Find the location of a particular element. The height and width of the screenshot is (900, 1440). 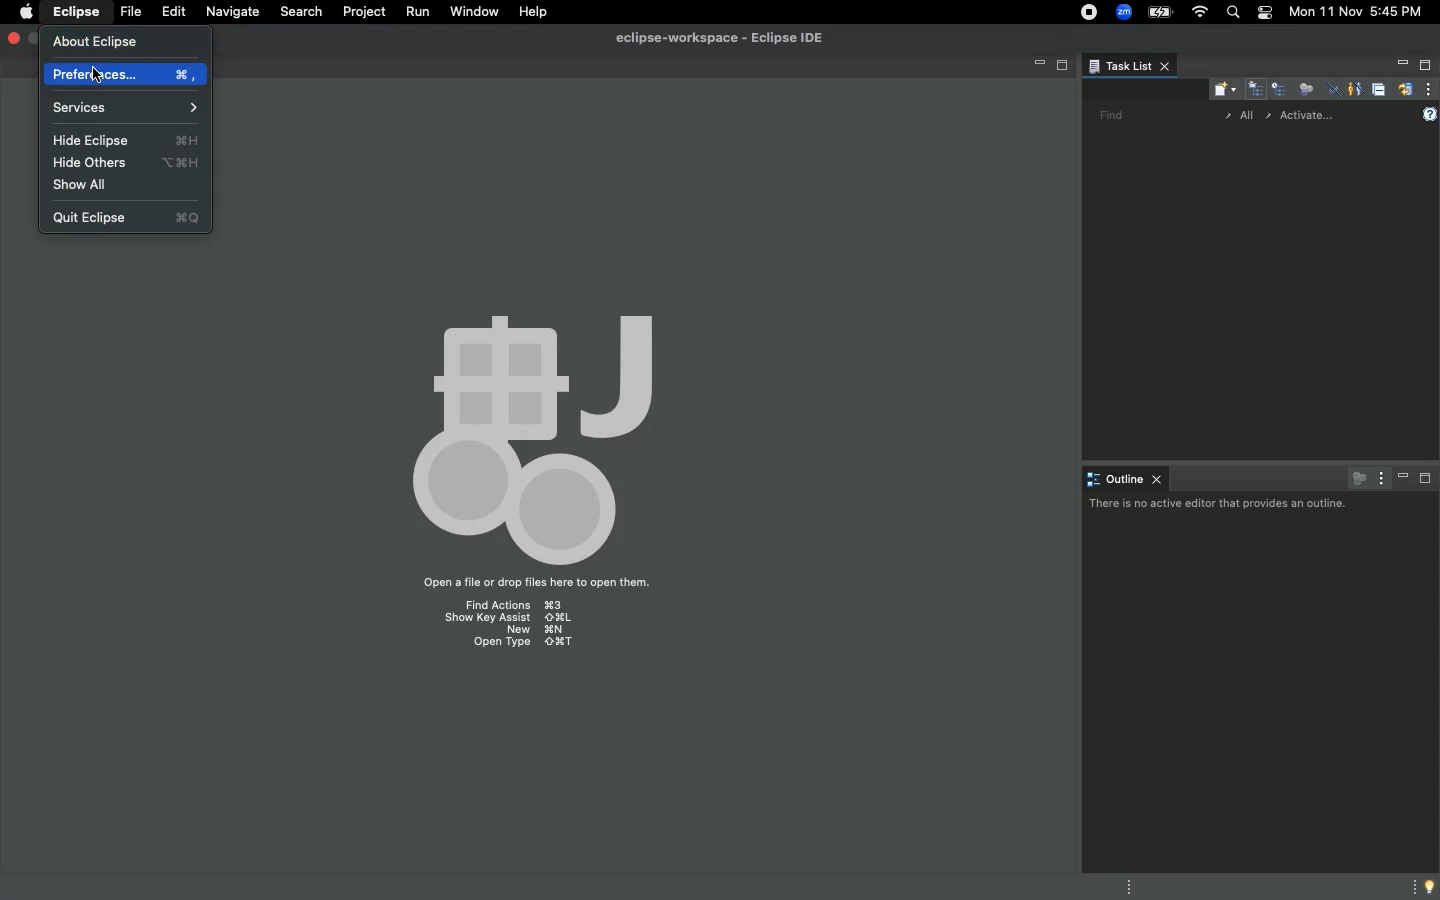

Synchronized change is located at coordinates (1405, 87).